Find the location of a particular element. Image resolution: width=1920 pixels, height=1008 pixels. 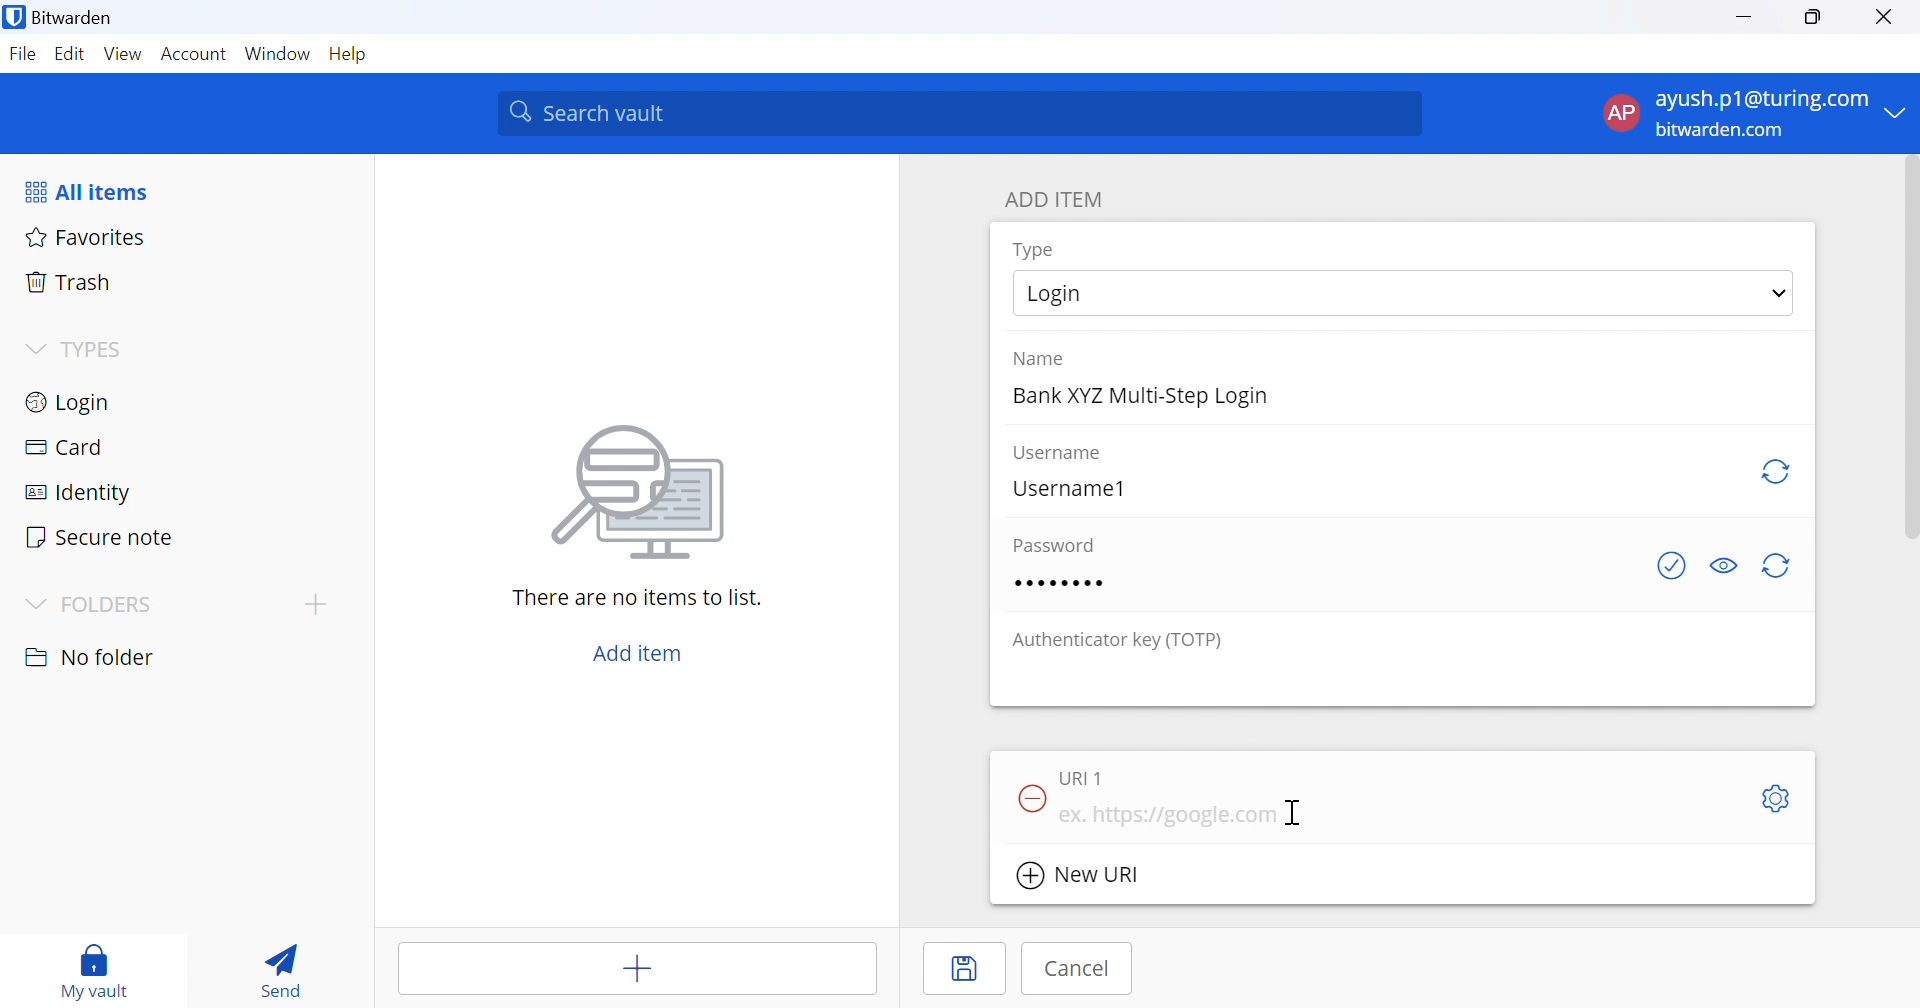

Drop Down is located at coordinates (34, 346).